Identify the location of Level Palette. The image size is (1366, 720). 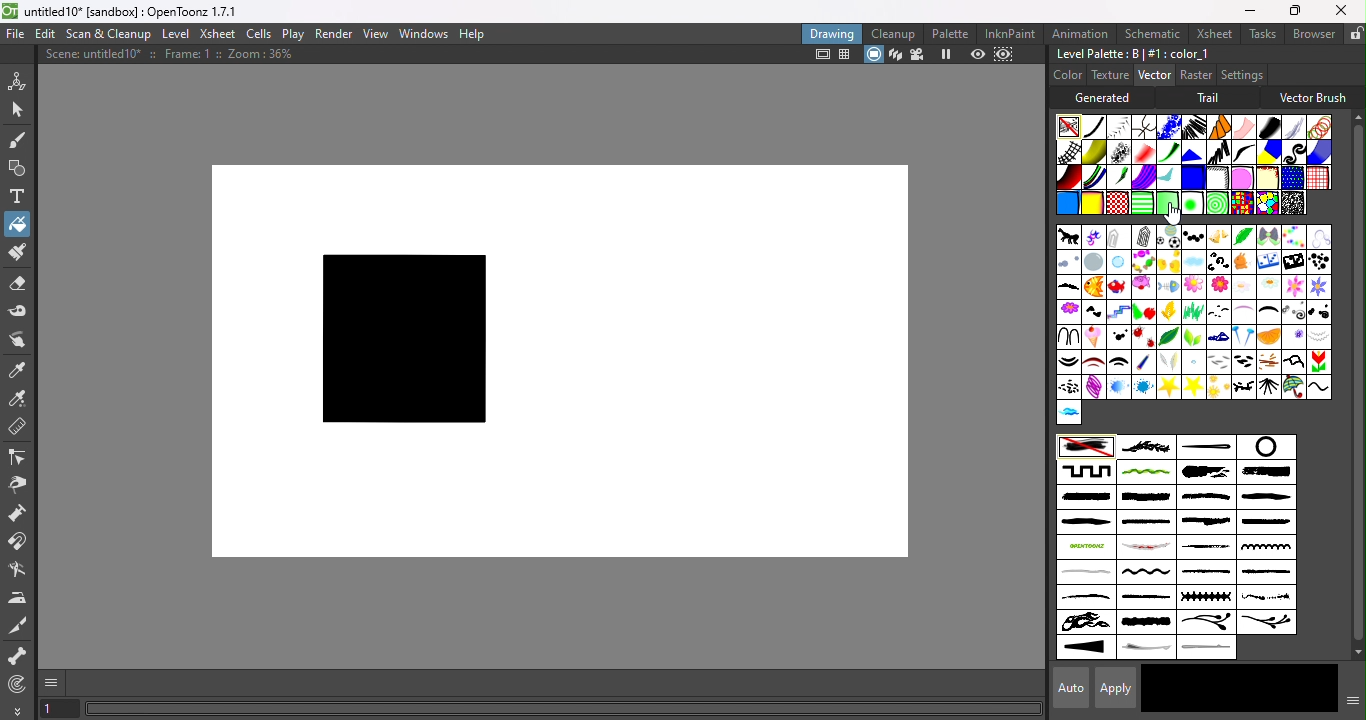
(1132, 54).